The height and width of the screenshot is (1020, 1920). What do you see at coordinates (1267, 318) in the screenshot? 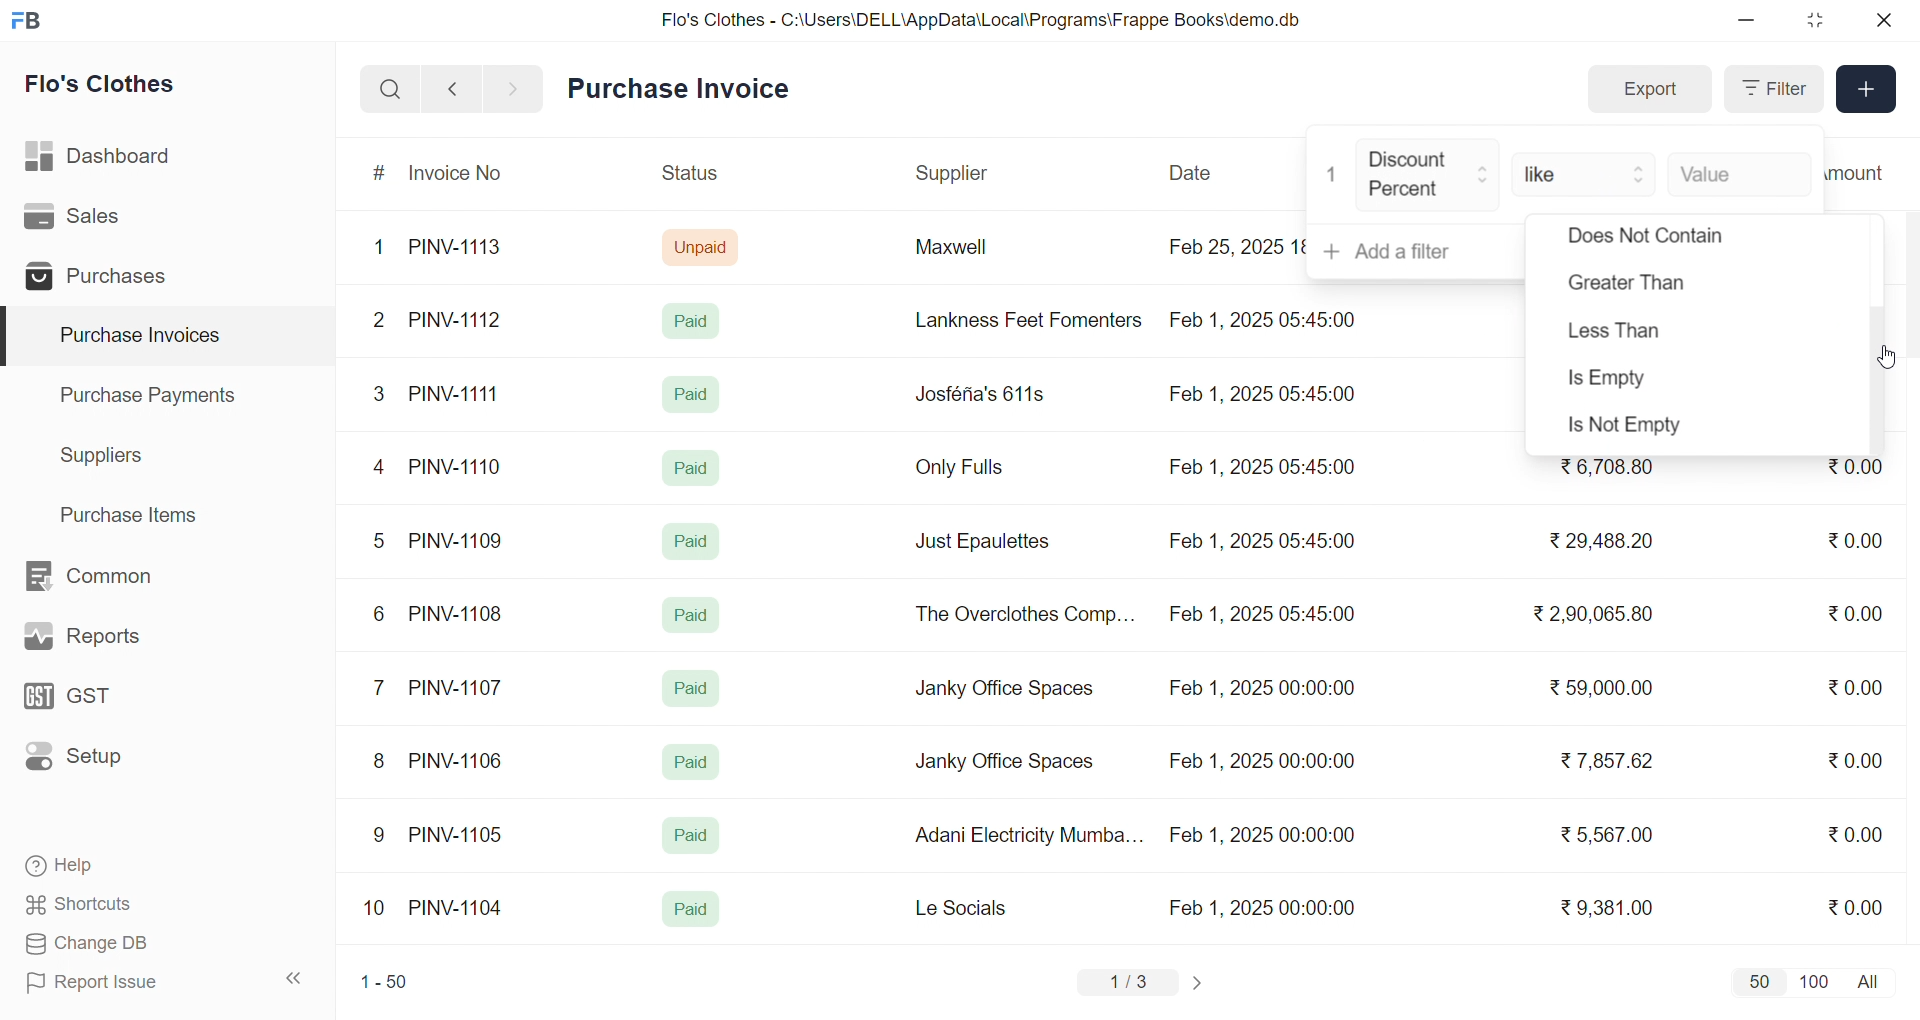
I see `Feb 1, 2025 05:45:00` at bounding box center [1267, 318].